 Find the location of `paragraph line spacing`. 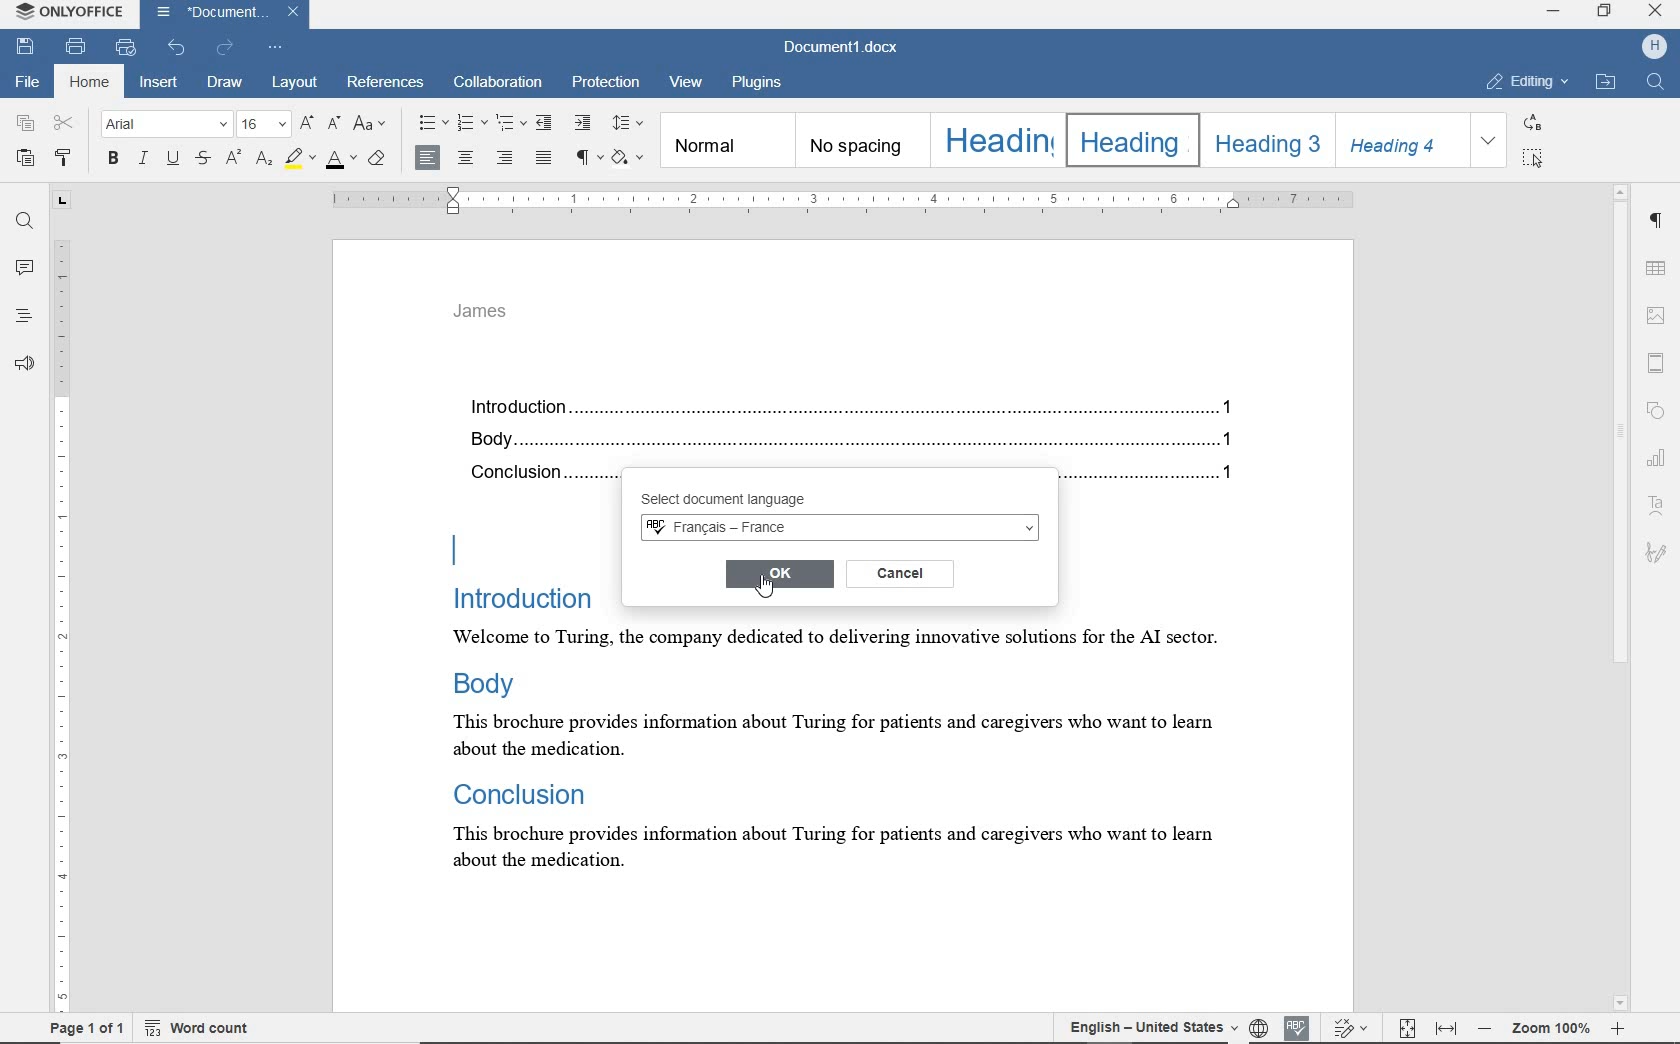

paragraph line spacing is located at coordinates (628, 123).